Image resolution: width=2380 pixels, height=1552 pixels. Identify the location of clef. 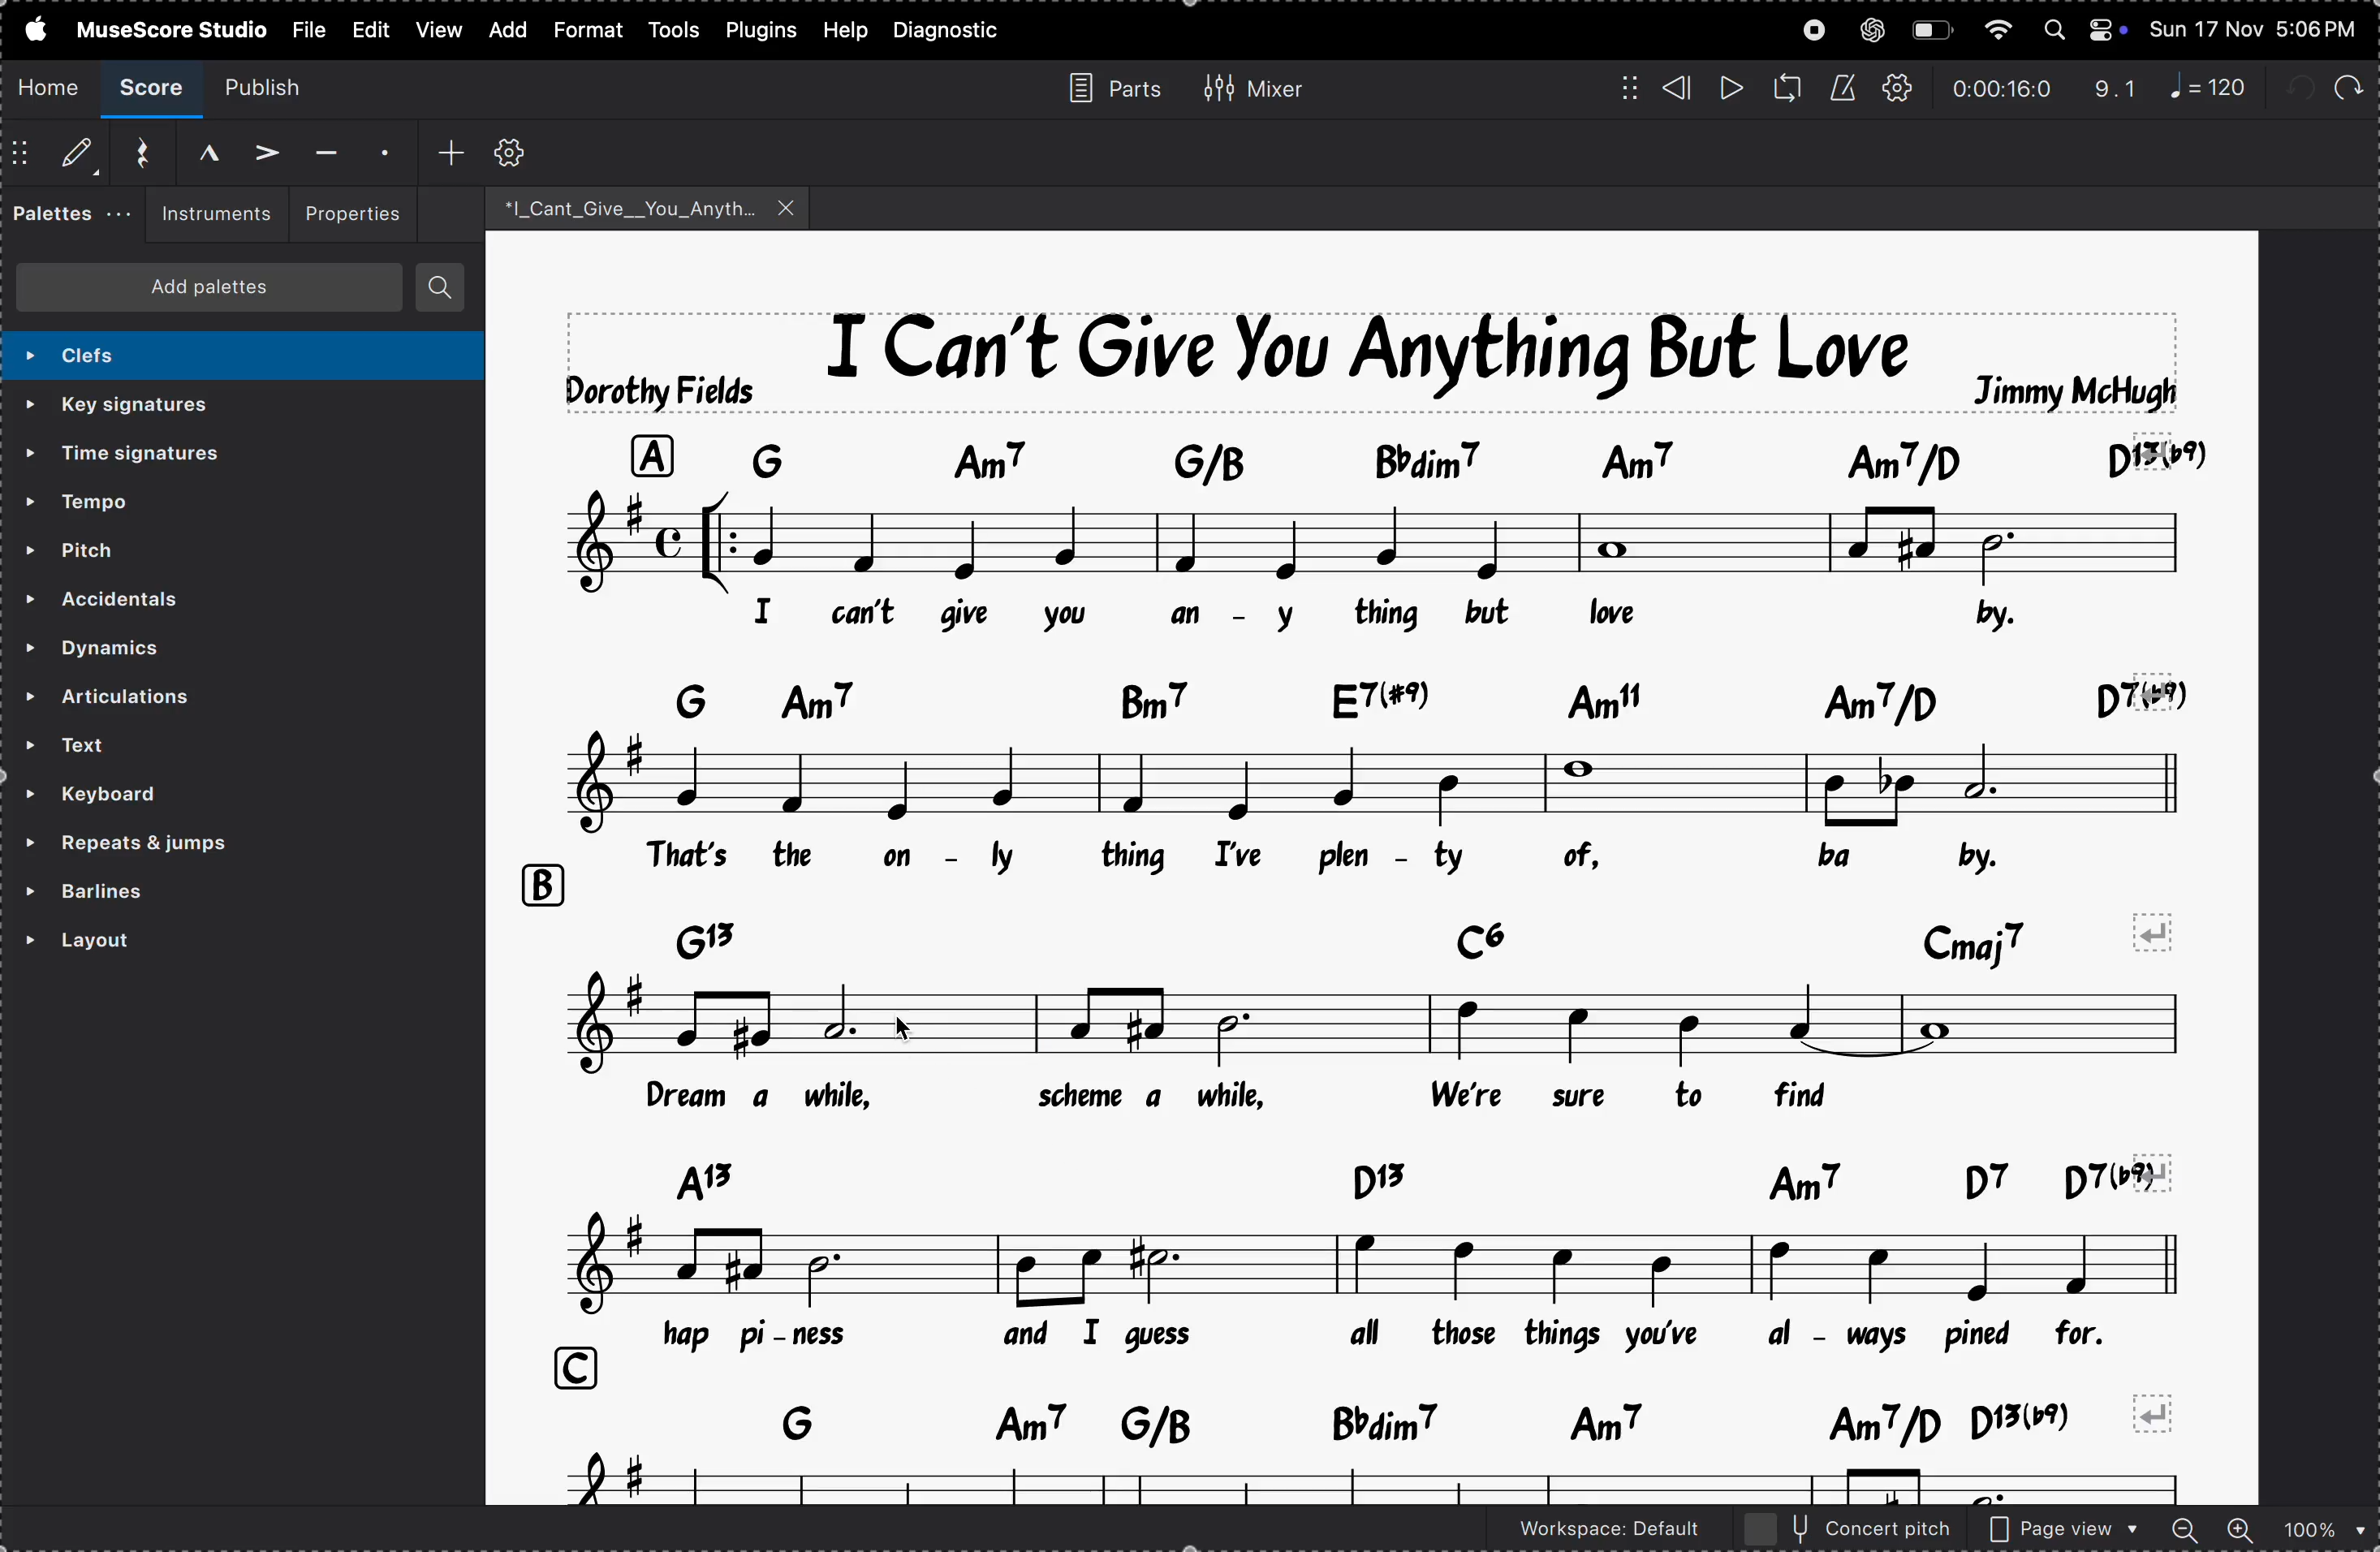
(231, 355).